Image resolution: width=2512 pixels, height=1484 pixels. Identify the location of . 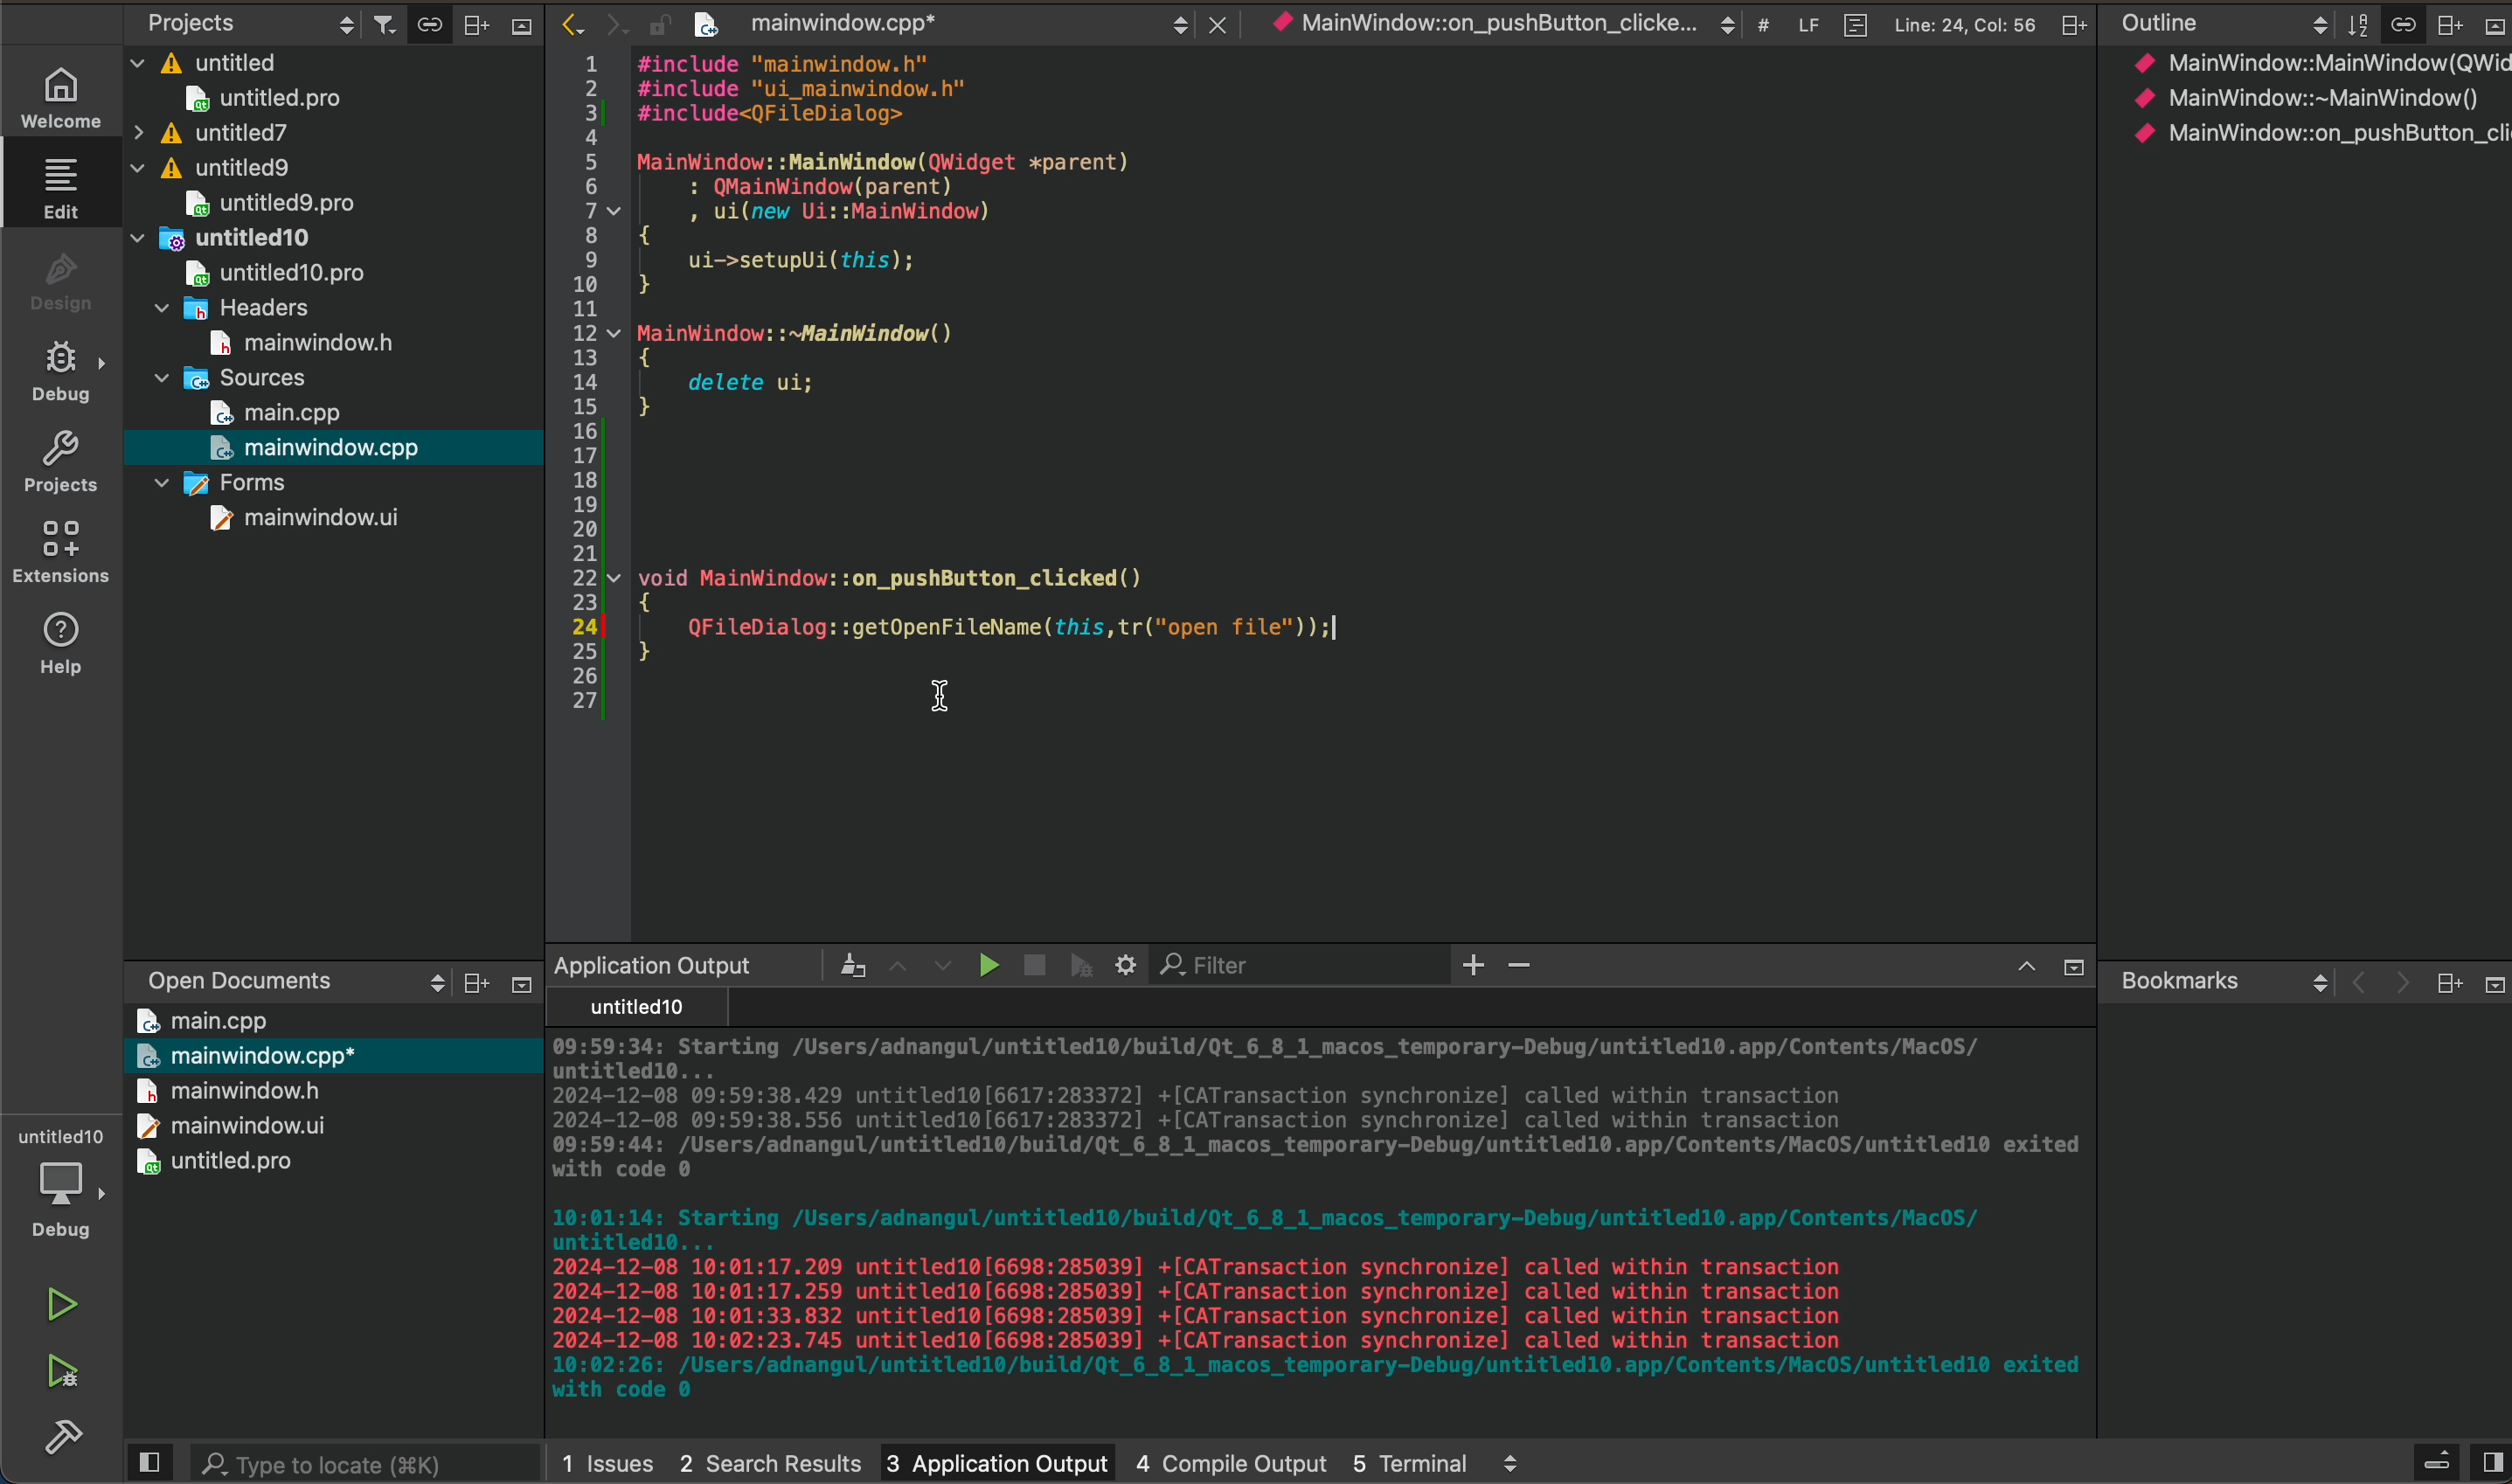
(2068, 968).